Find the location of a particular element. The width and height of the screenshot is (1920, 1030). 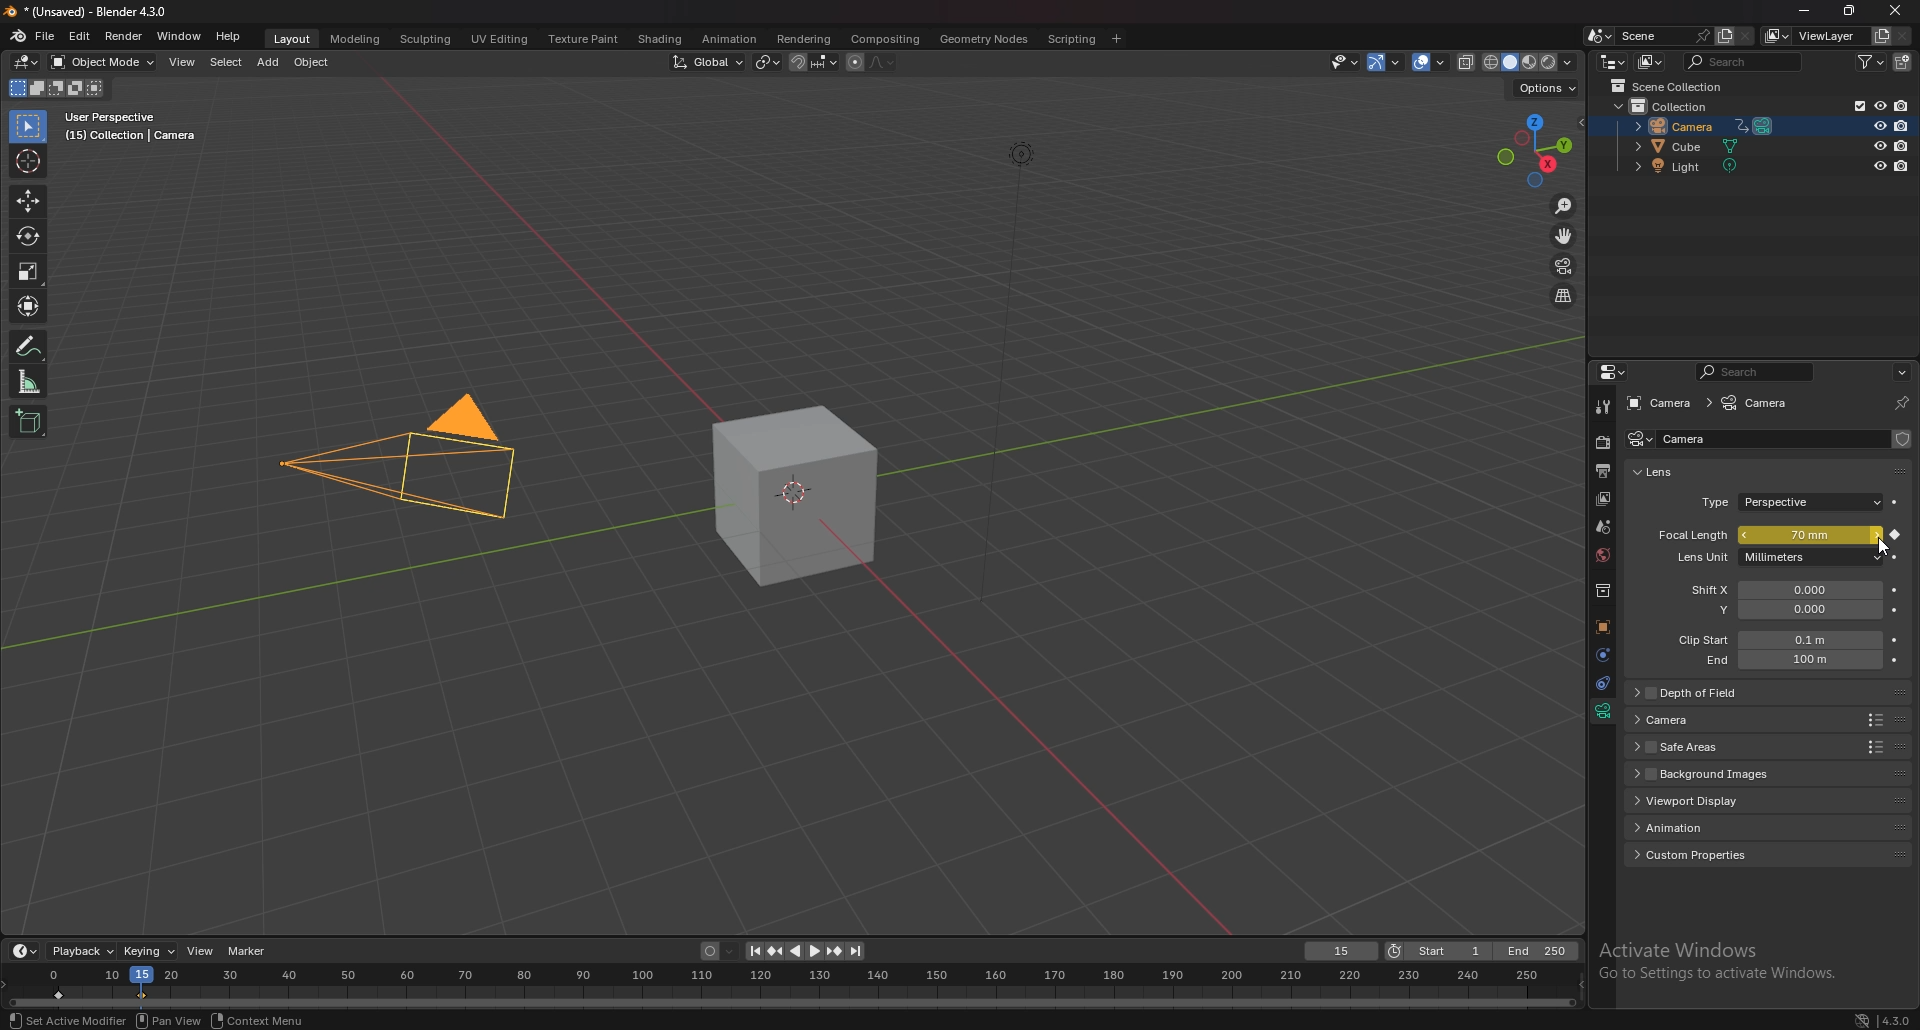

transform orientation is located at coordinates (707, 62).